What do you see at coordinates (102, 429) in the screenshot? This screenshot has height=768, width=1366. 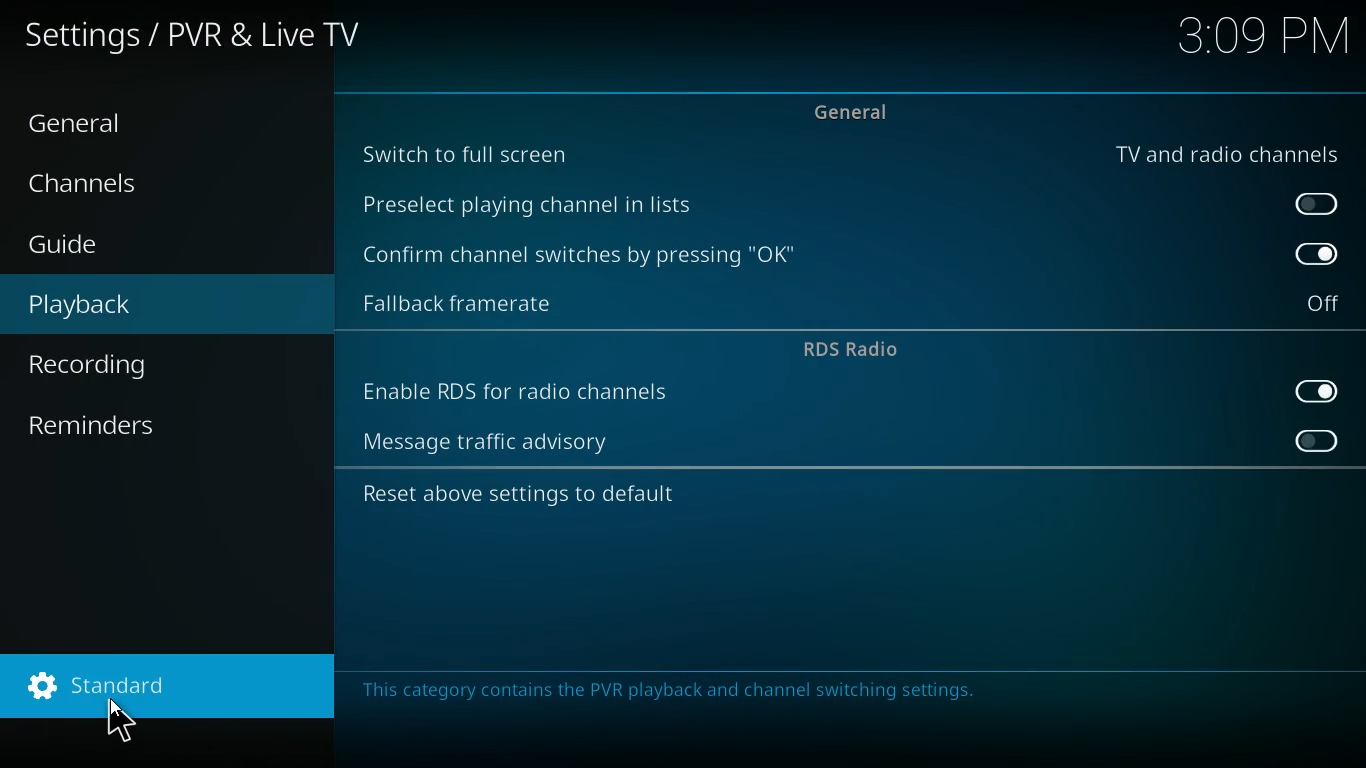 I see `reminders` at bounding box center [102, 429].